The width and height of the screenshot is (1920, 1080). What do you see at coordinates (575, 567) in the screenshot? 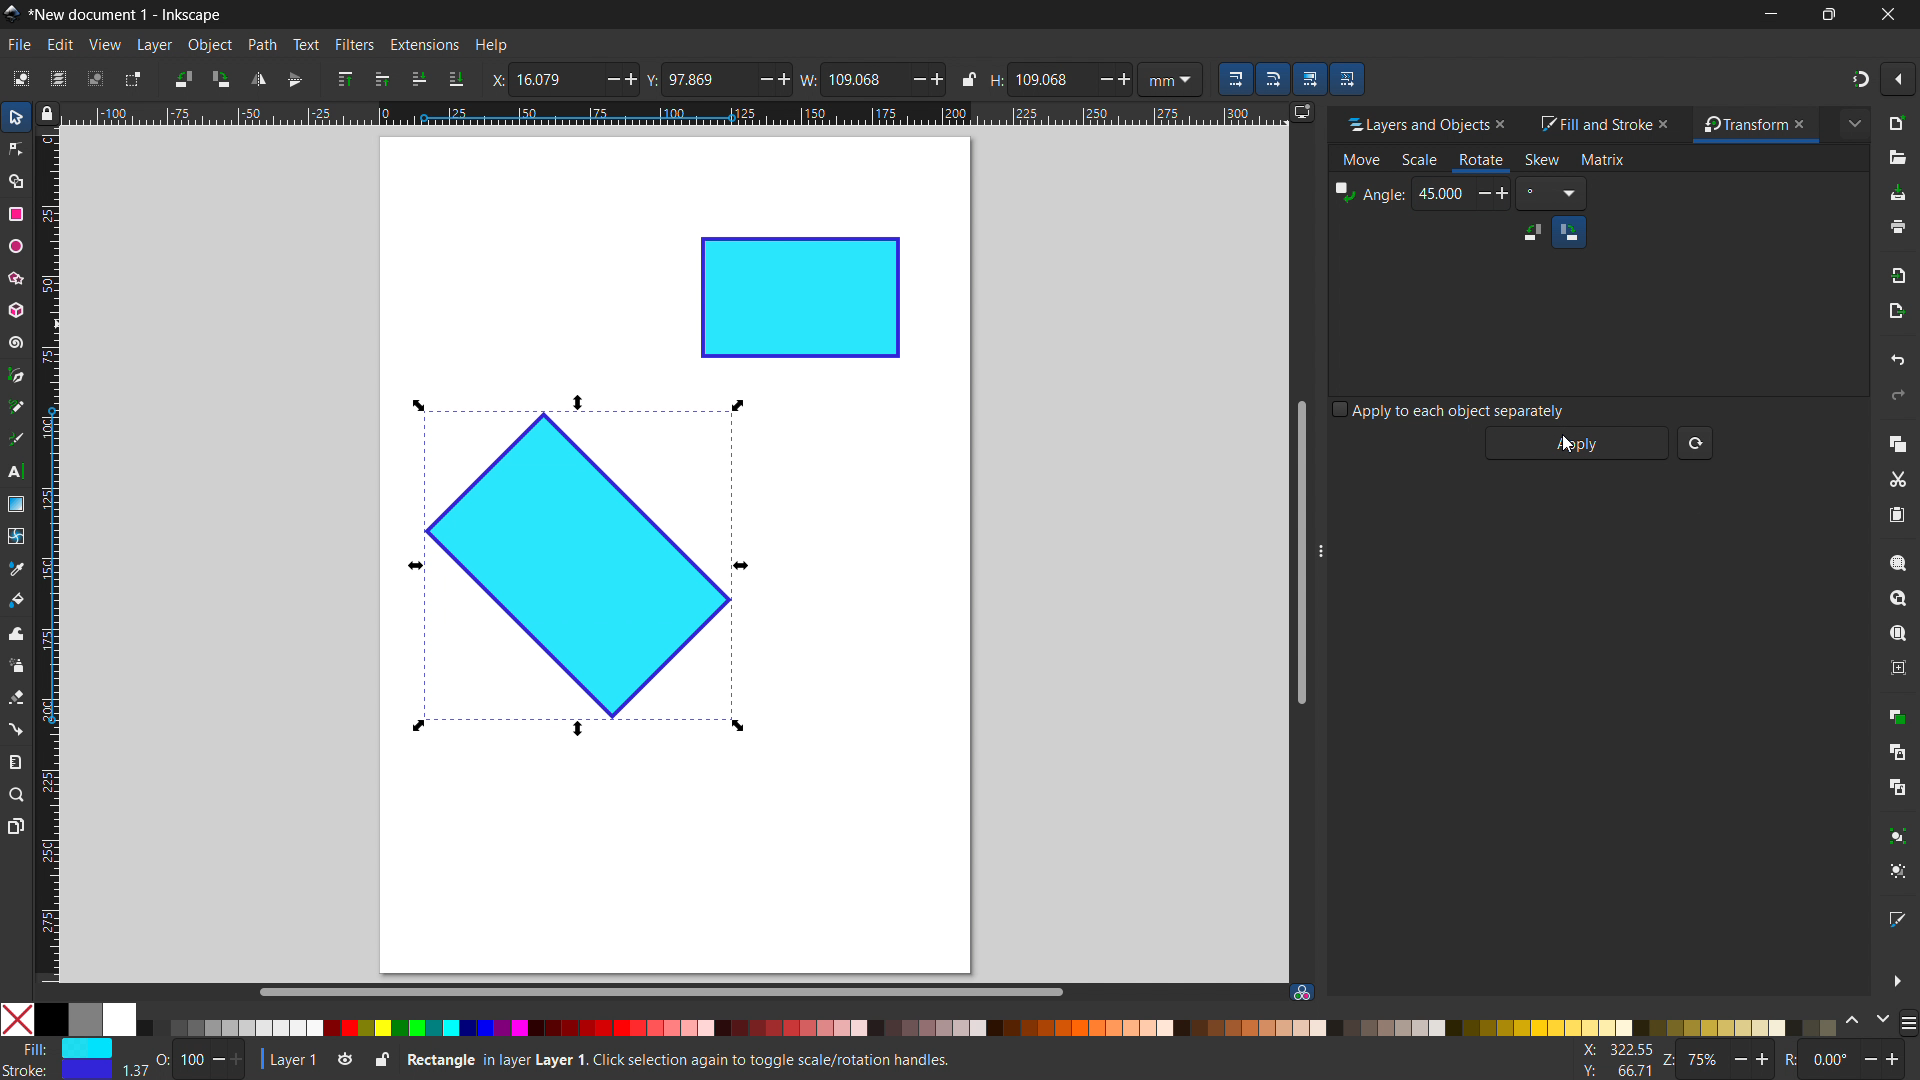
I see `object 1 rotated by 45 degree` at bounding box center [575, 567].